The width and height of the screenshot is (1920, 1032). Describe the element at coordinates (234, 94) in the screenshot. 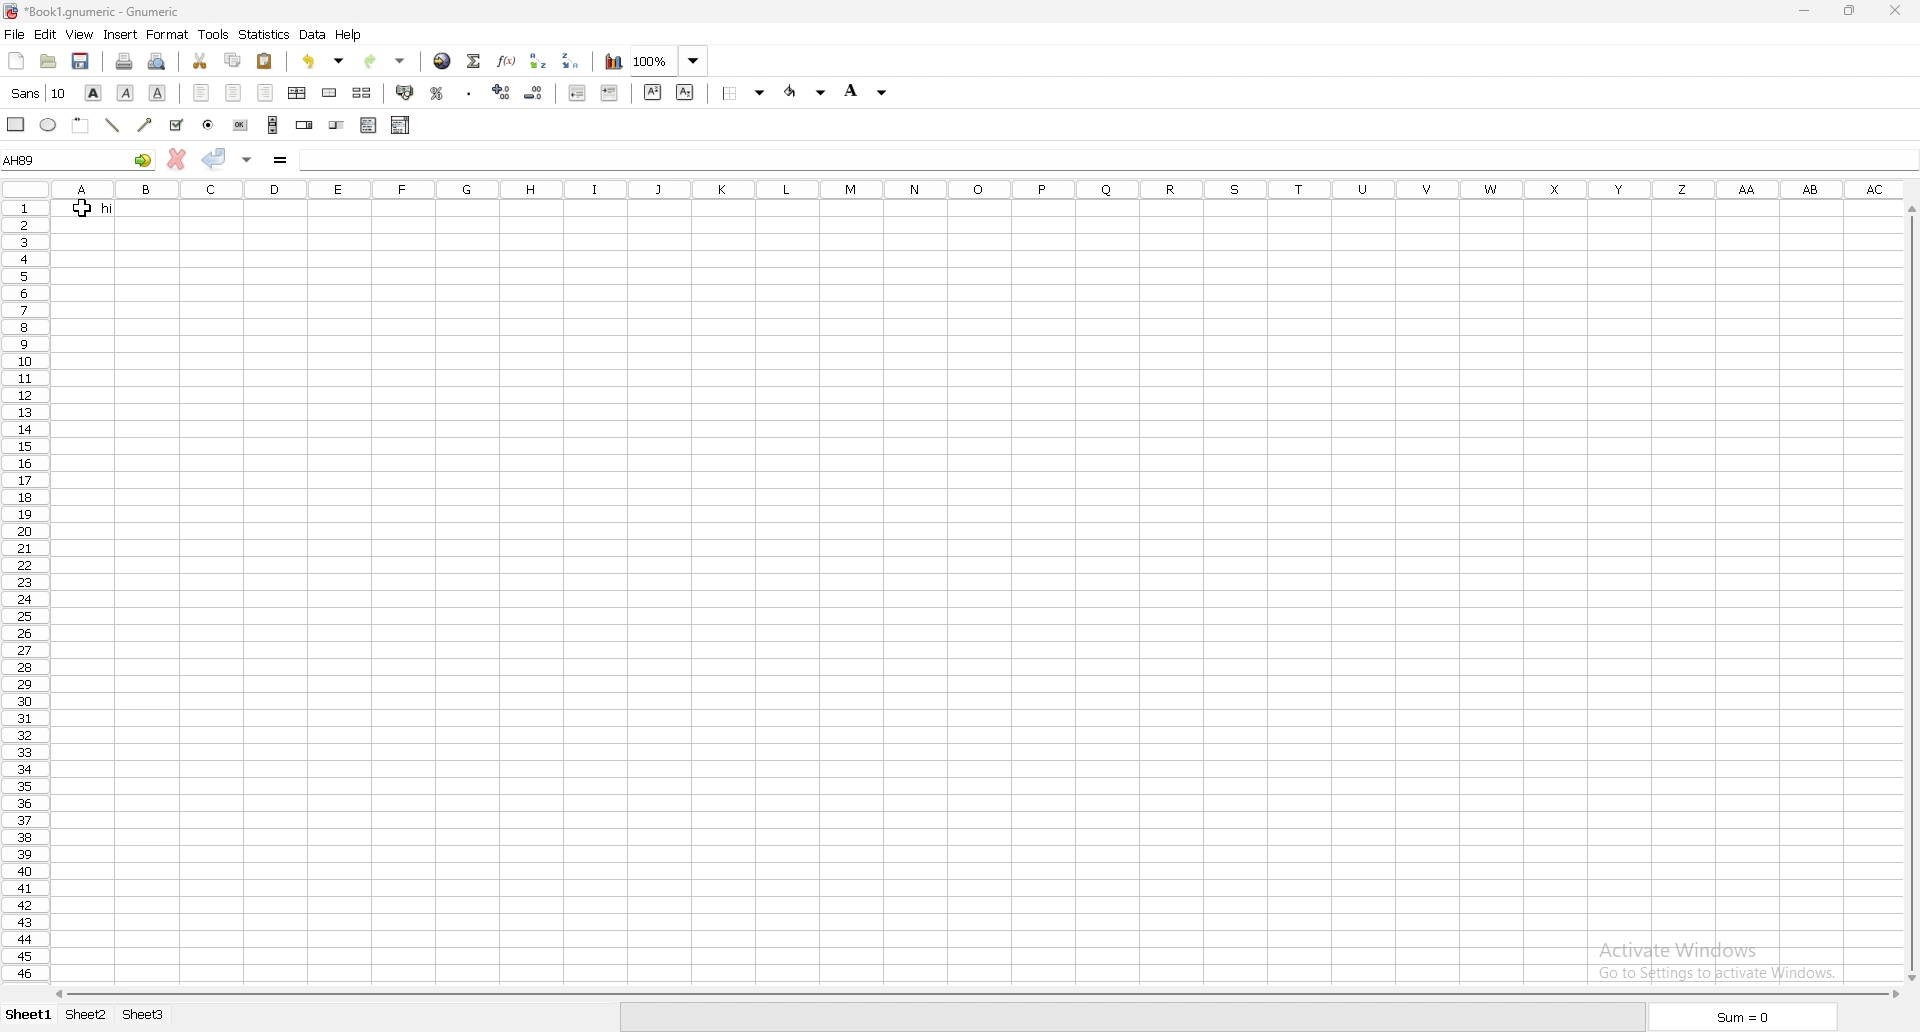

I see `align centre` at that location.